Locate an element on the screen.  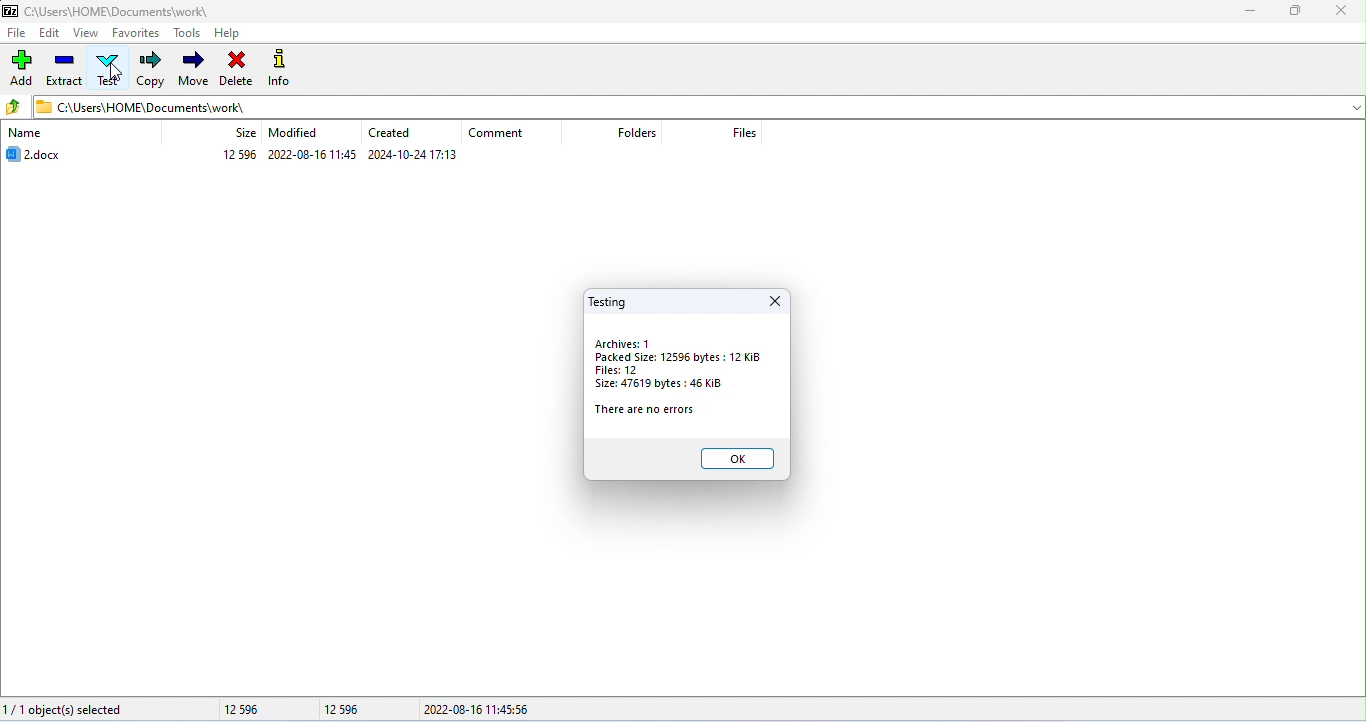
Size 47619 bytes : 46KiB is located at coordinates (659, 384).